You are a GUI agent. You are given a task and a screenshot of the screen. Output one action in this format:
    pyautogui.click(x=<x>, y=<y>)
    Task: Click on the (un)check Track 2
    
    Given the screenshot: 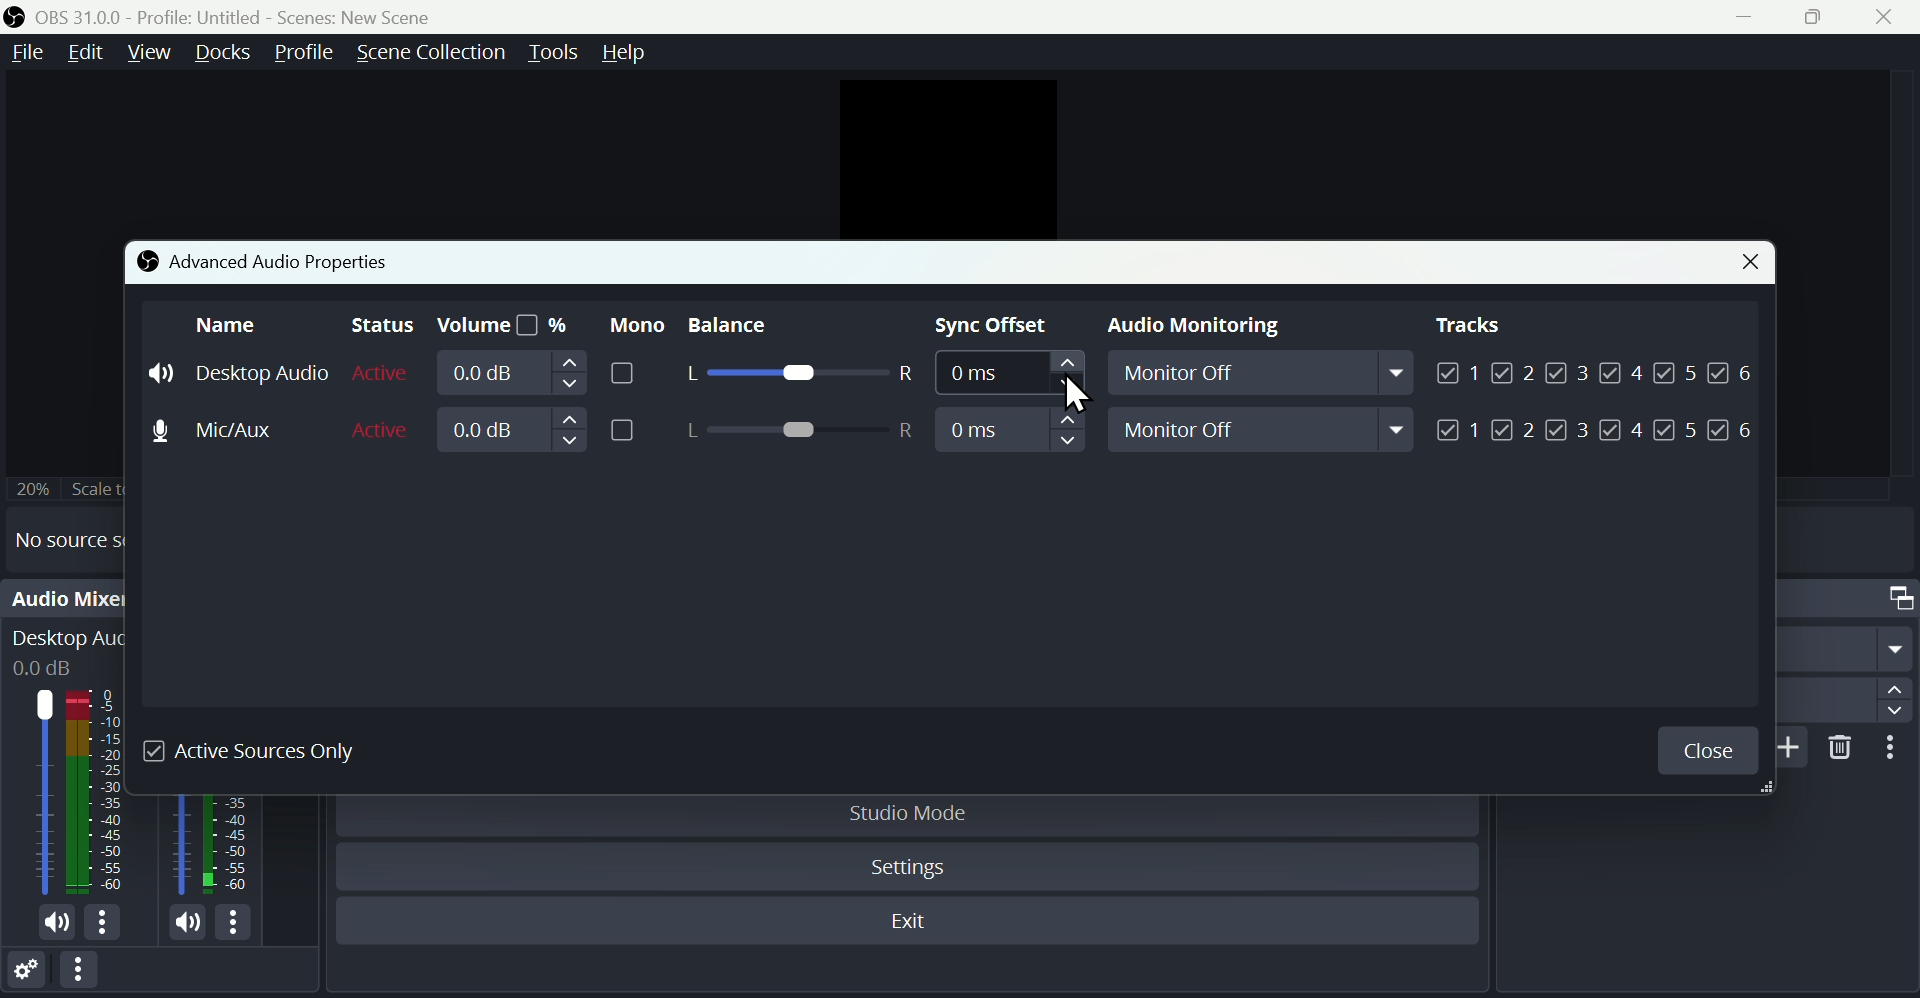 What is the action you would take?
    pyautogui.click(x=1514, y=371)
    